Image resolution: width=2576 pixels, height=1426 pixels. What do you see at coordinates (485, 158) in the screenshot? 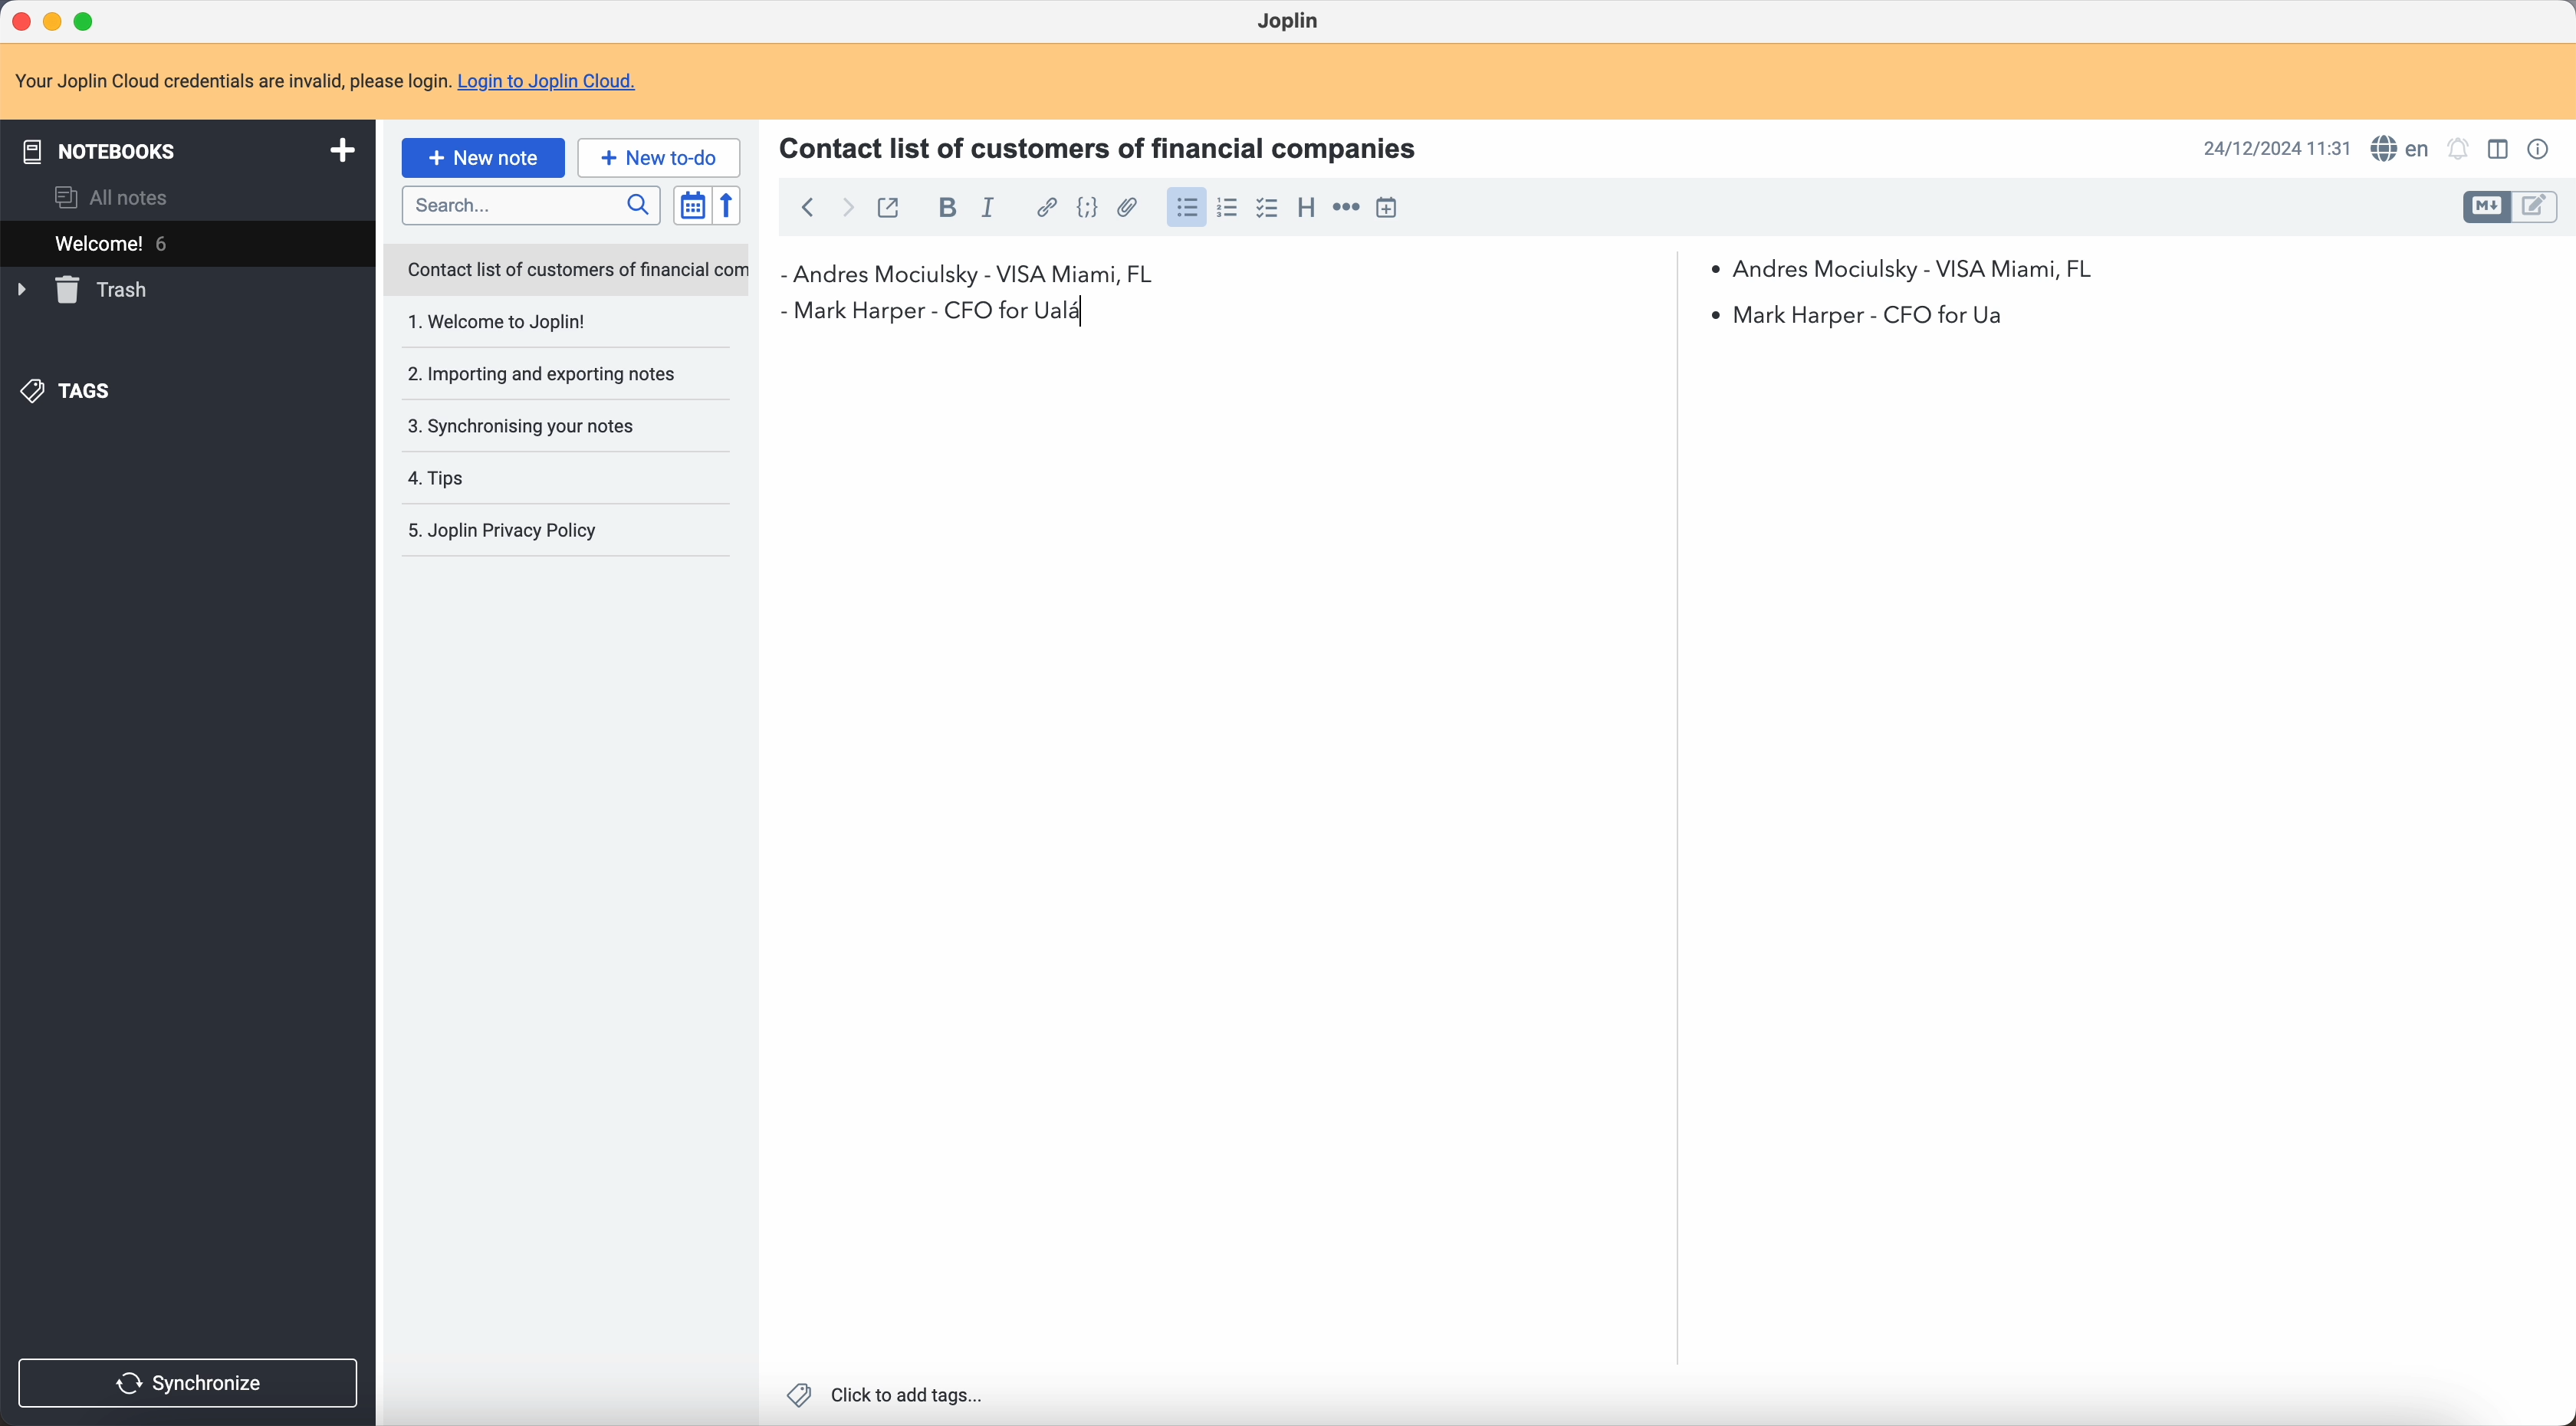
I see `click on new note` at bounding box center [485, 158].